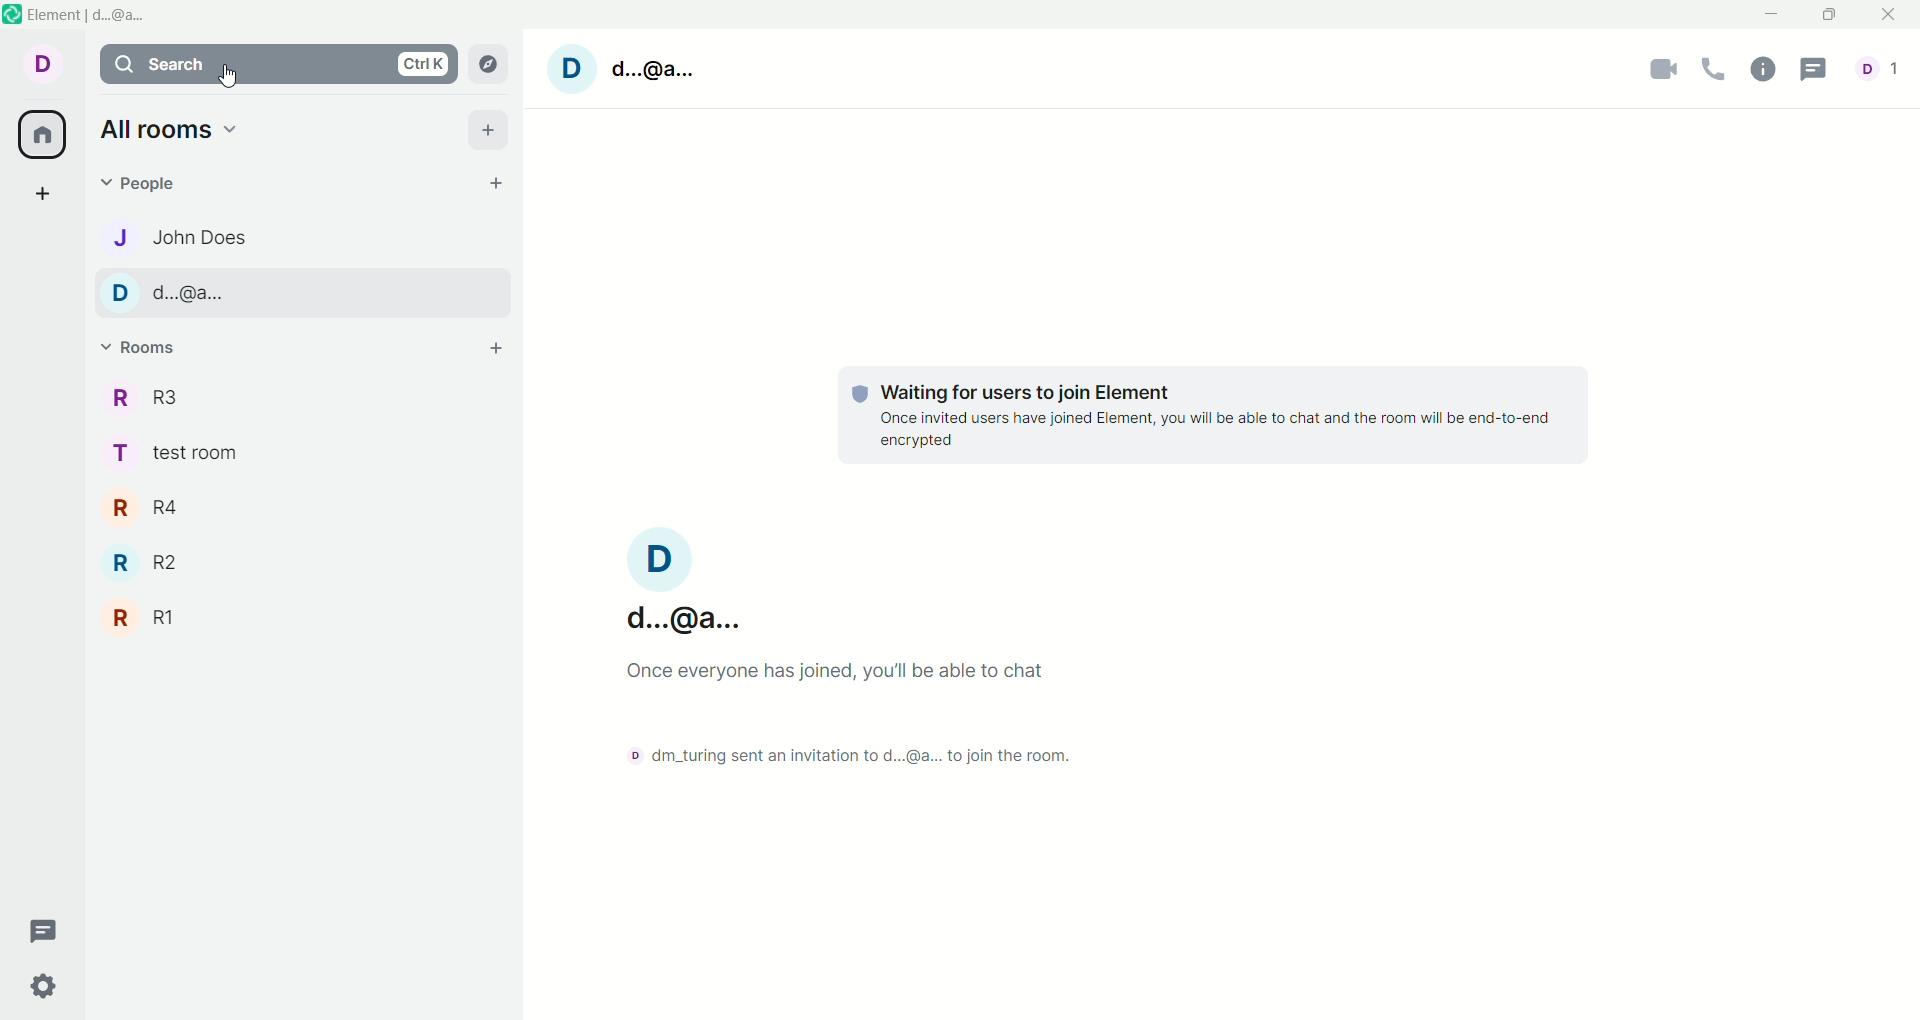 This screenshot has width=1920, height=1020. Describe the element at coordinates (489, 63) in the screenshot. I see `explore room` at that location.